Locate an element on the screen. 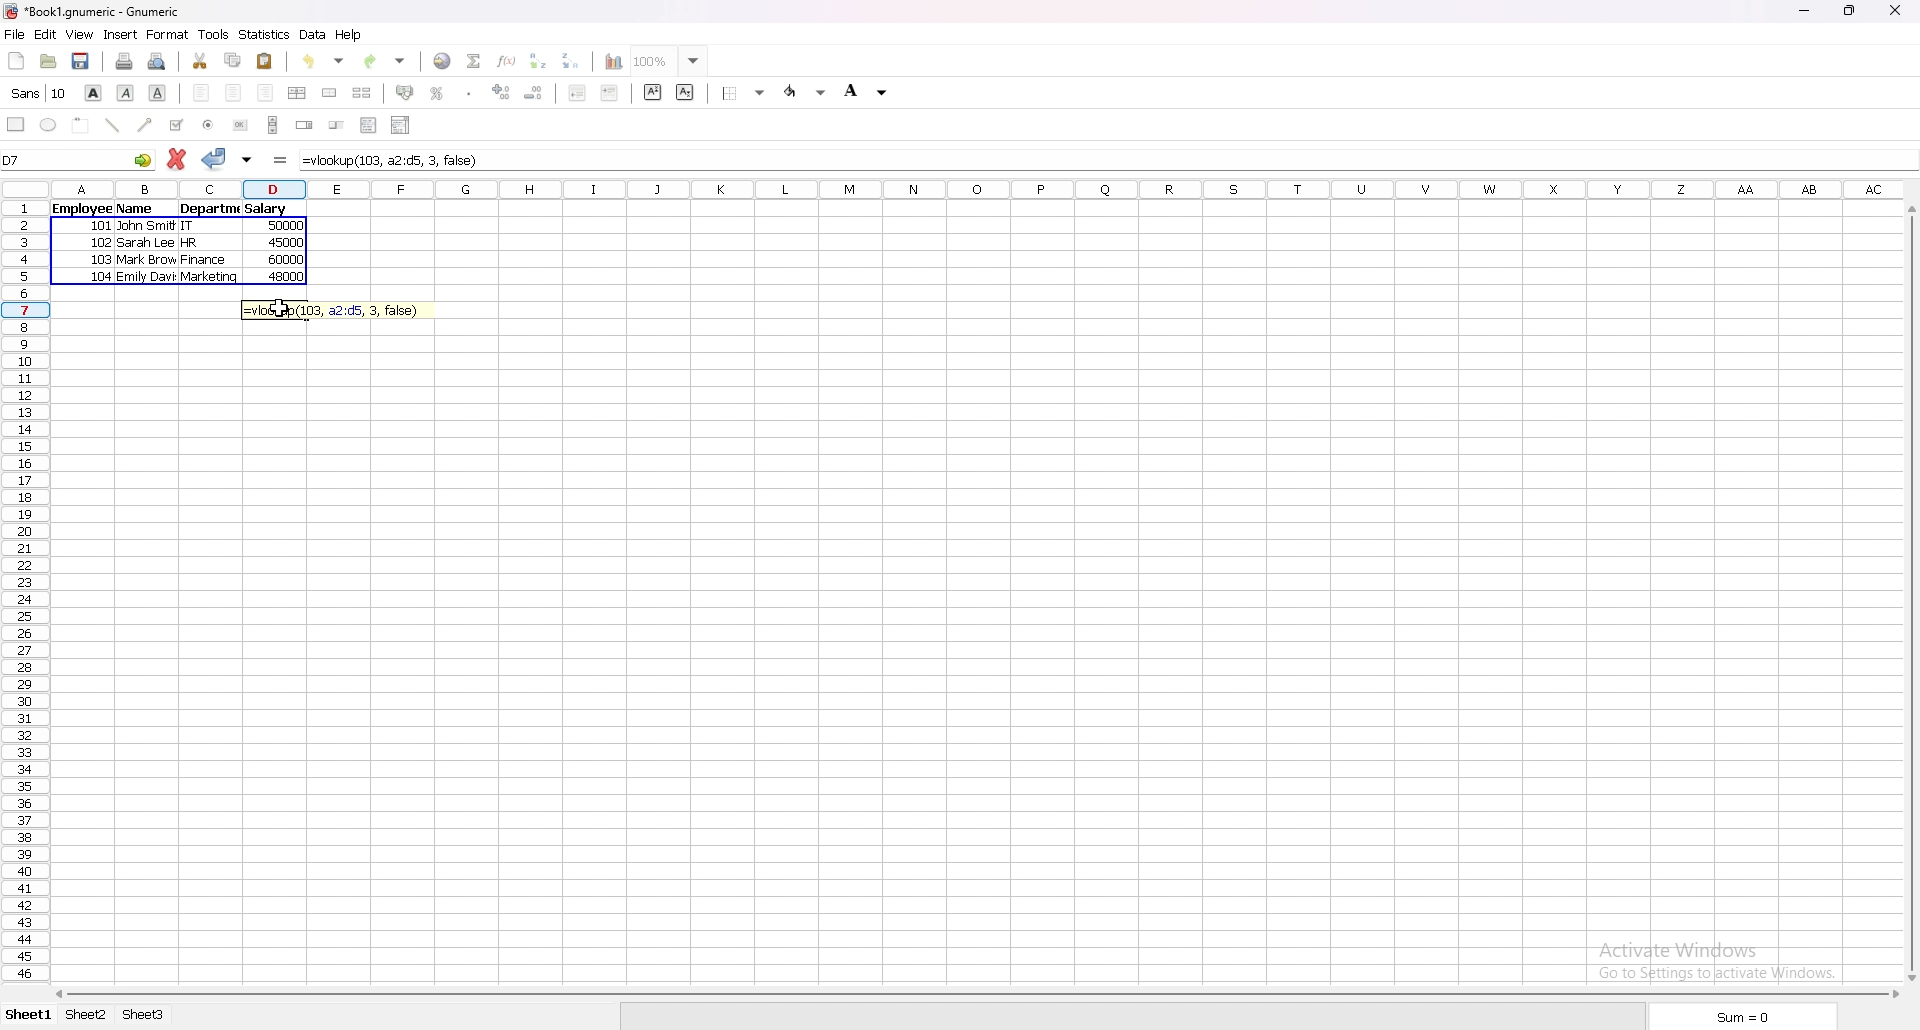 The width and height of the screenshot is (1920, 1030). view is located at coordinates (79, 34).